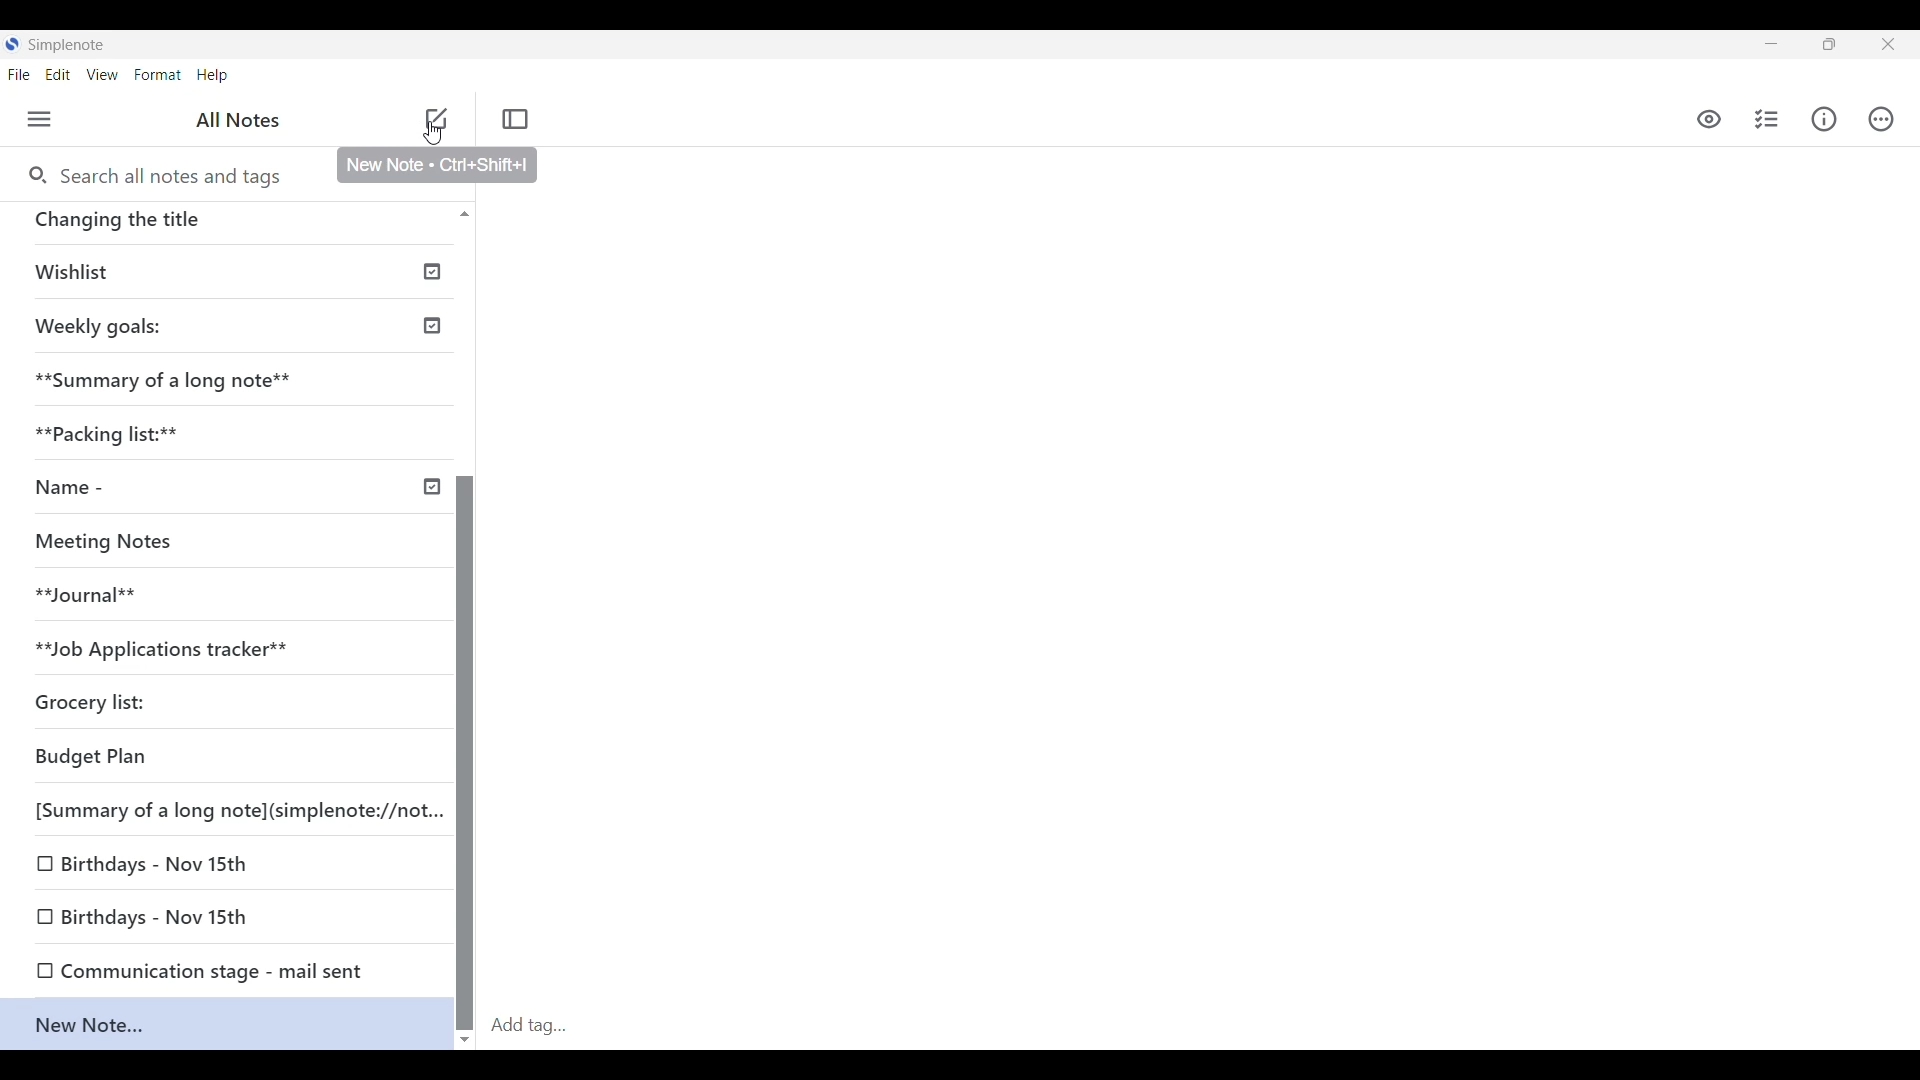  Describe the element at coordinates (1771, 43) in the screenshot. I see `Minimize` at that location.